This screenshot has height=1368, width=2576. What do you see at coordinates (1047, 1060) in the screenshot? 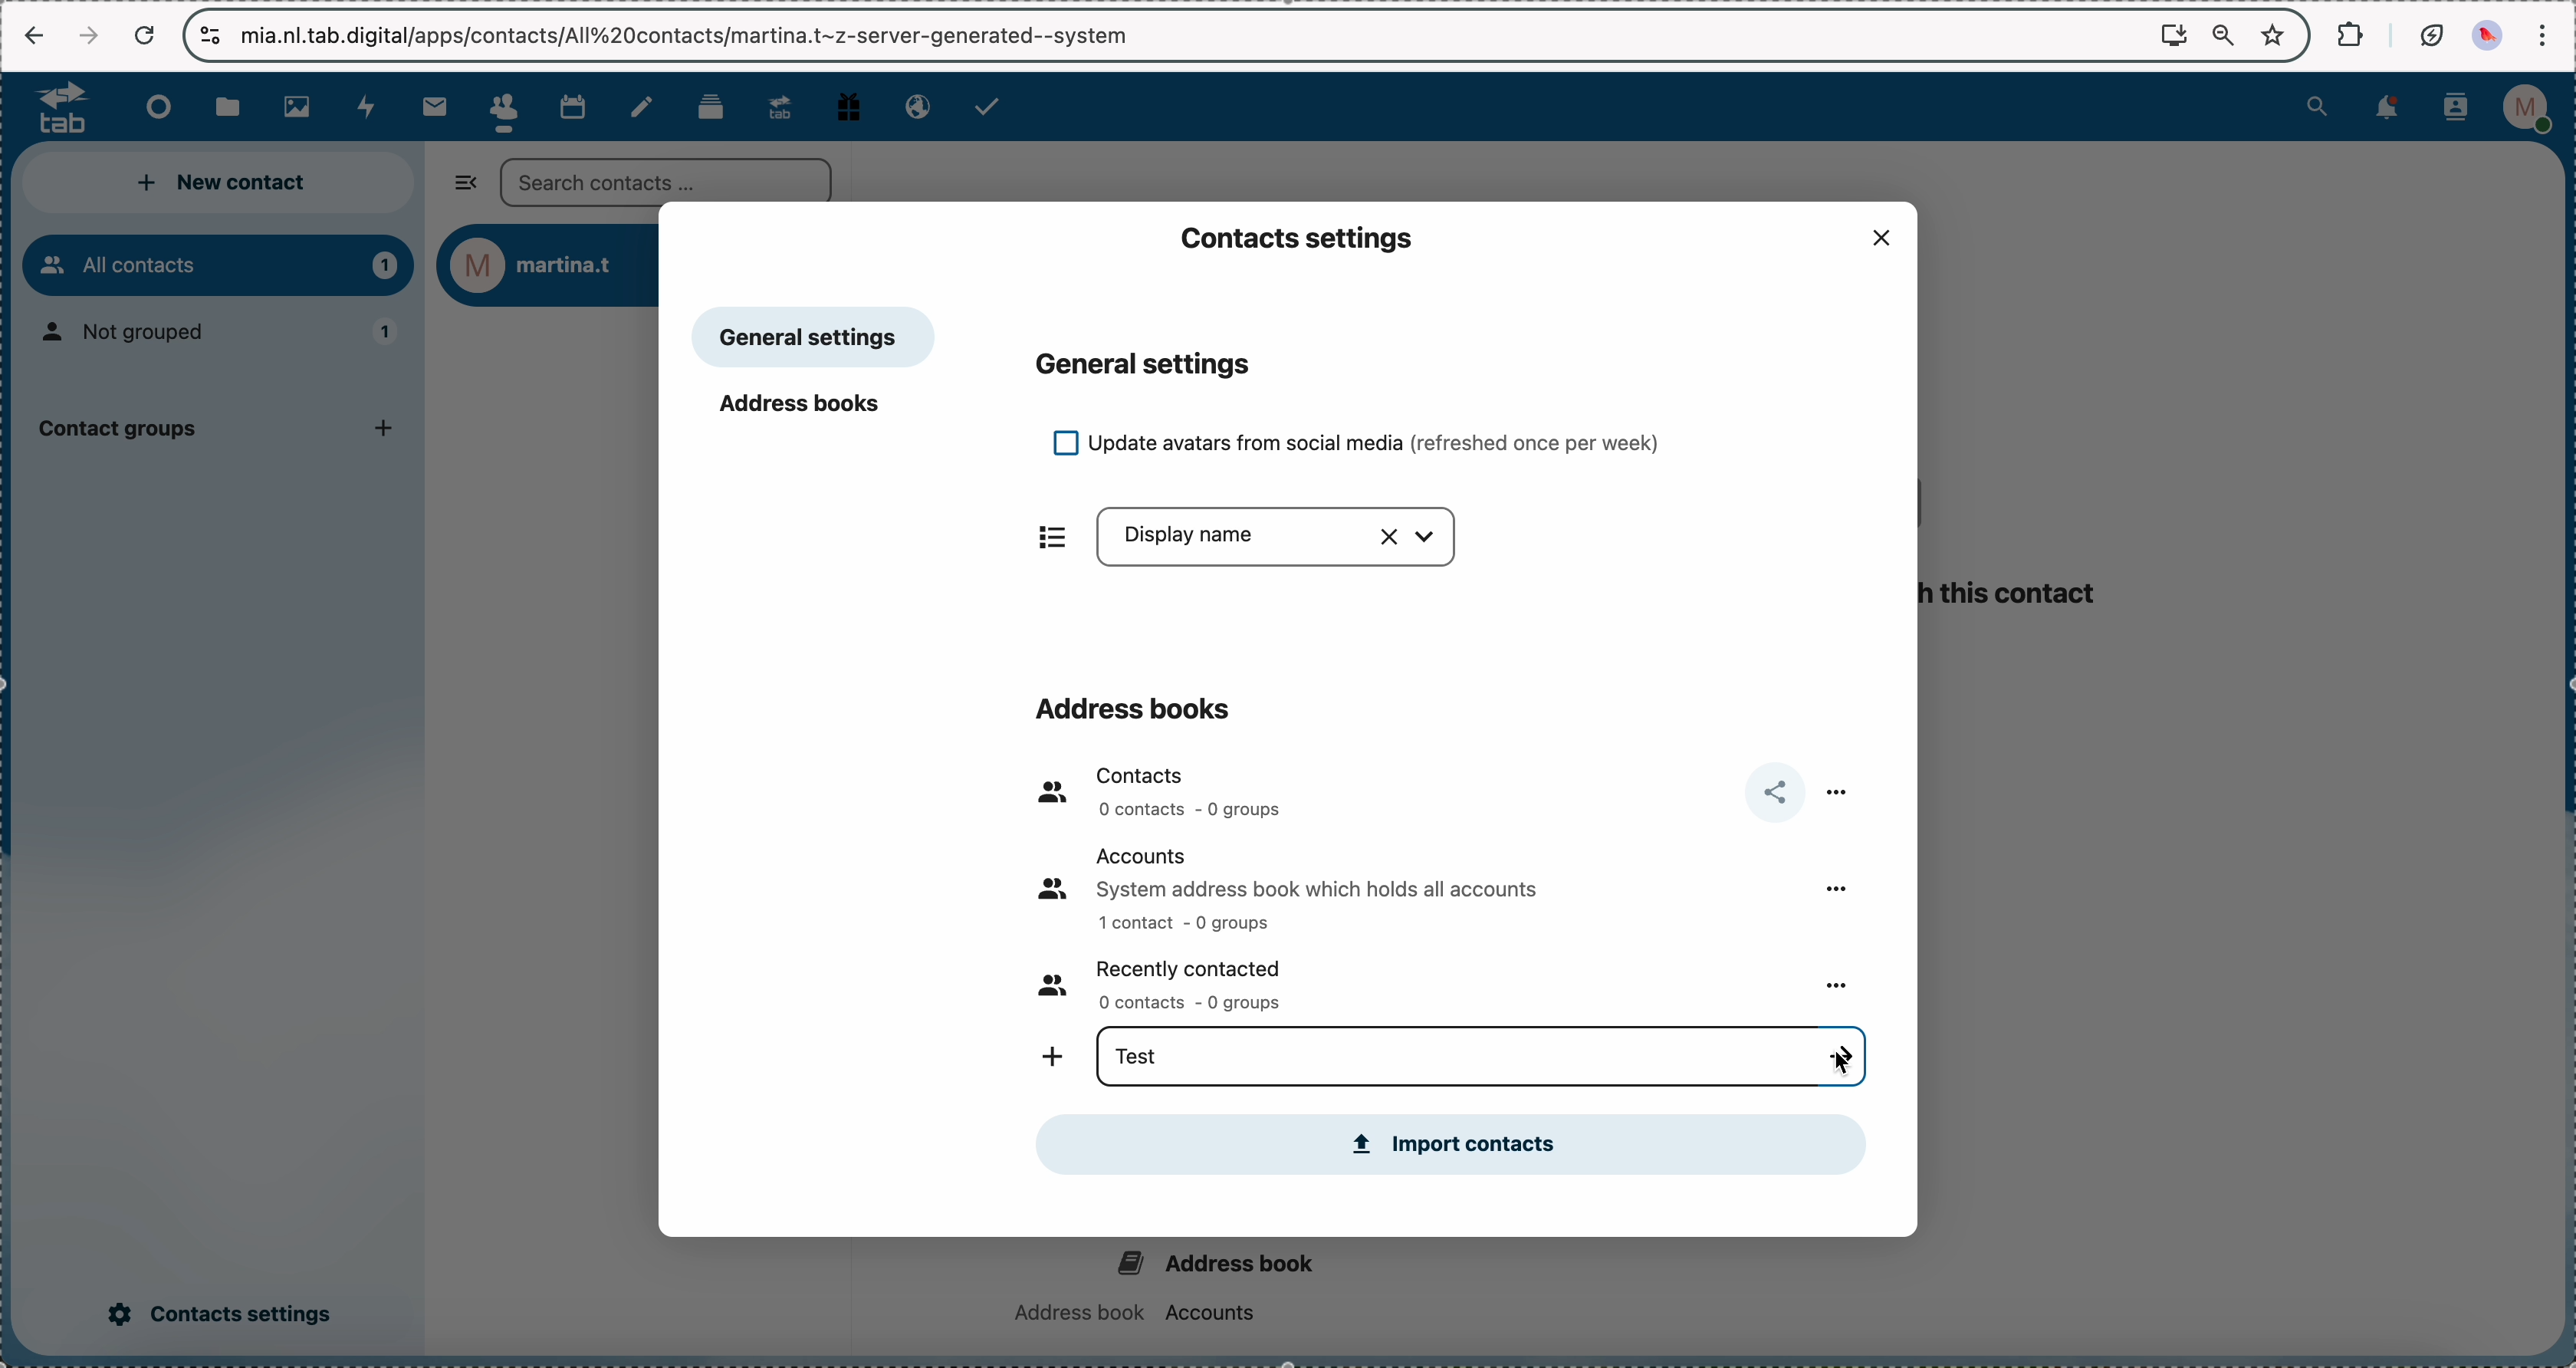
I see `add new address book` at bounding box center [1047, 1060].